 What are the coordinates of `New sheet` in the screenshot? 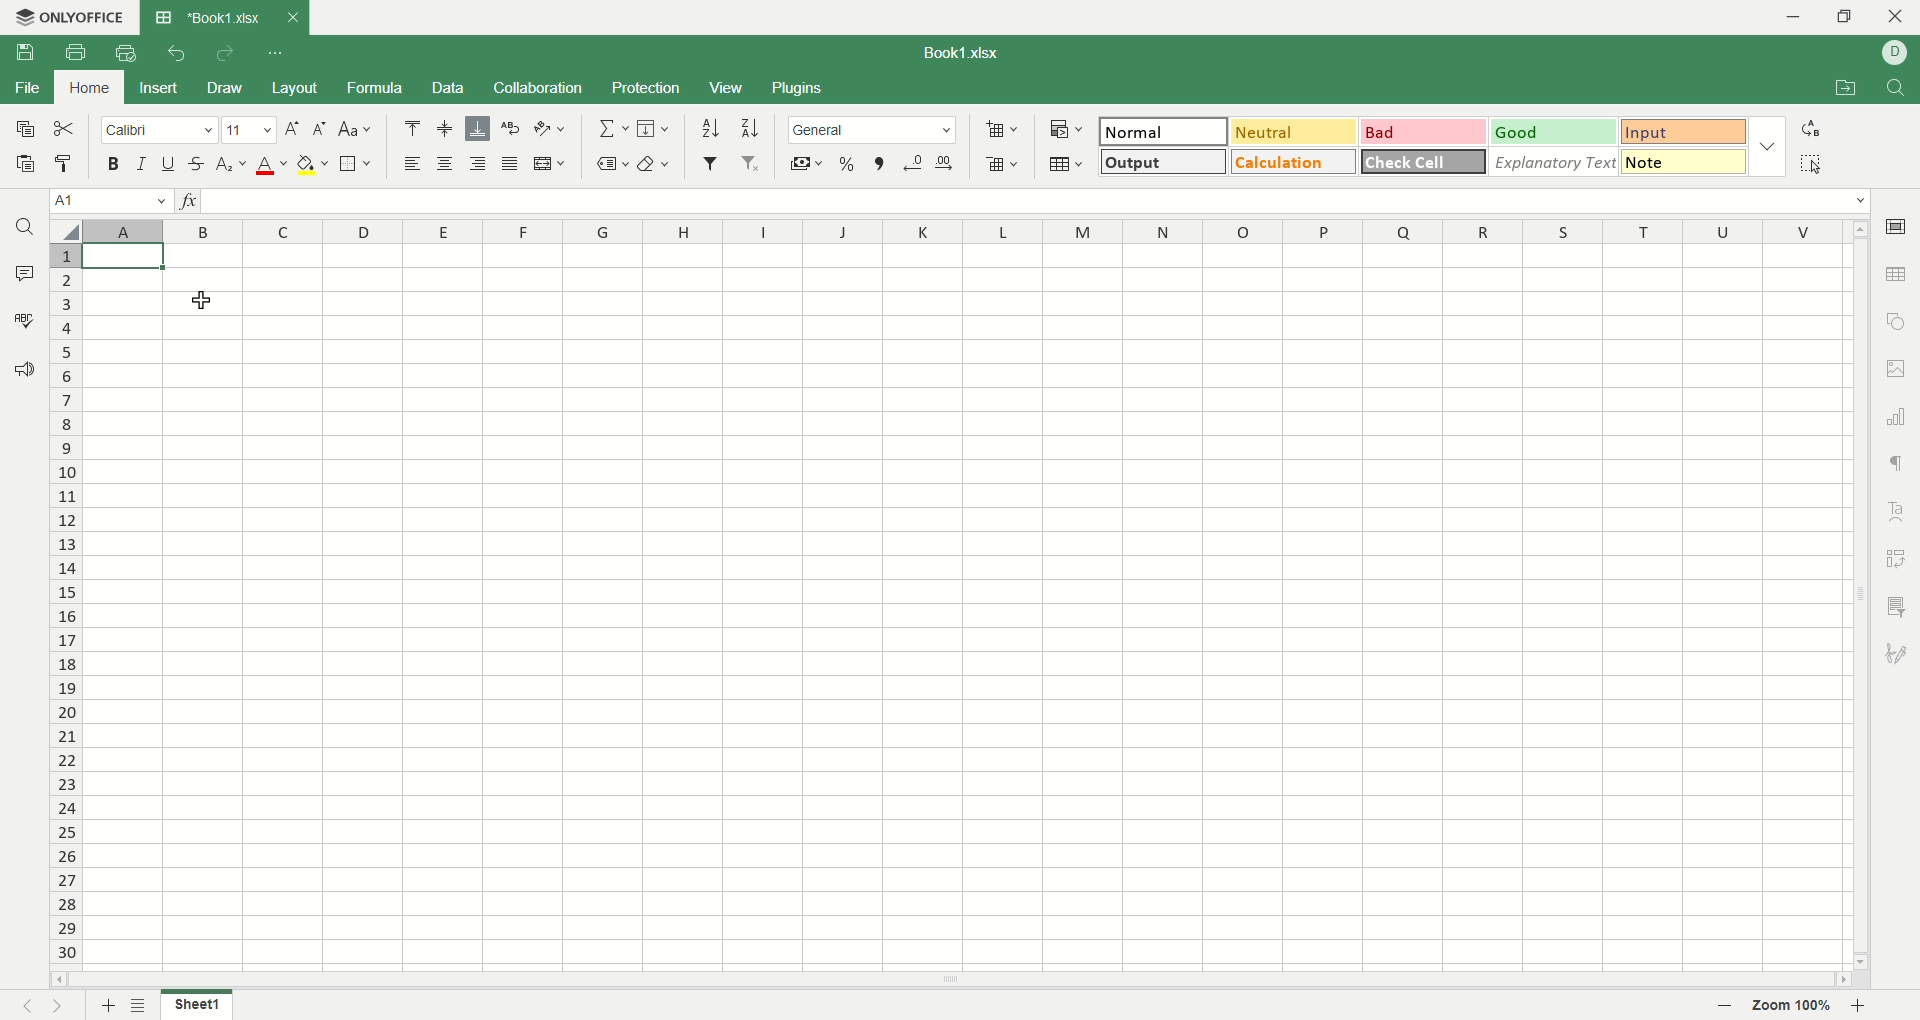 It's located at (109, 1004).